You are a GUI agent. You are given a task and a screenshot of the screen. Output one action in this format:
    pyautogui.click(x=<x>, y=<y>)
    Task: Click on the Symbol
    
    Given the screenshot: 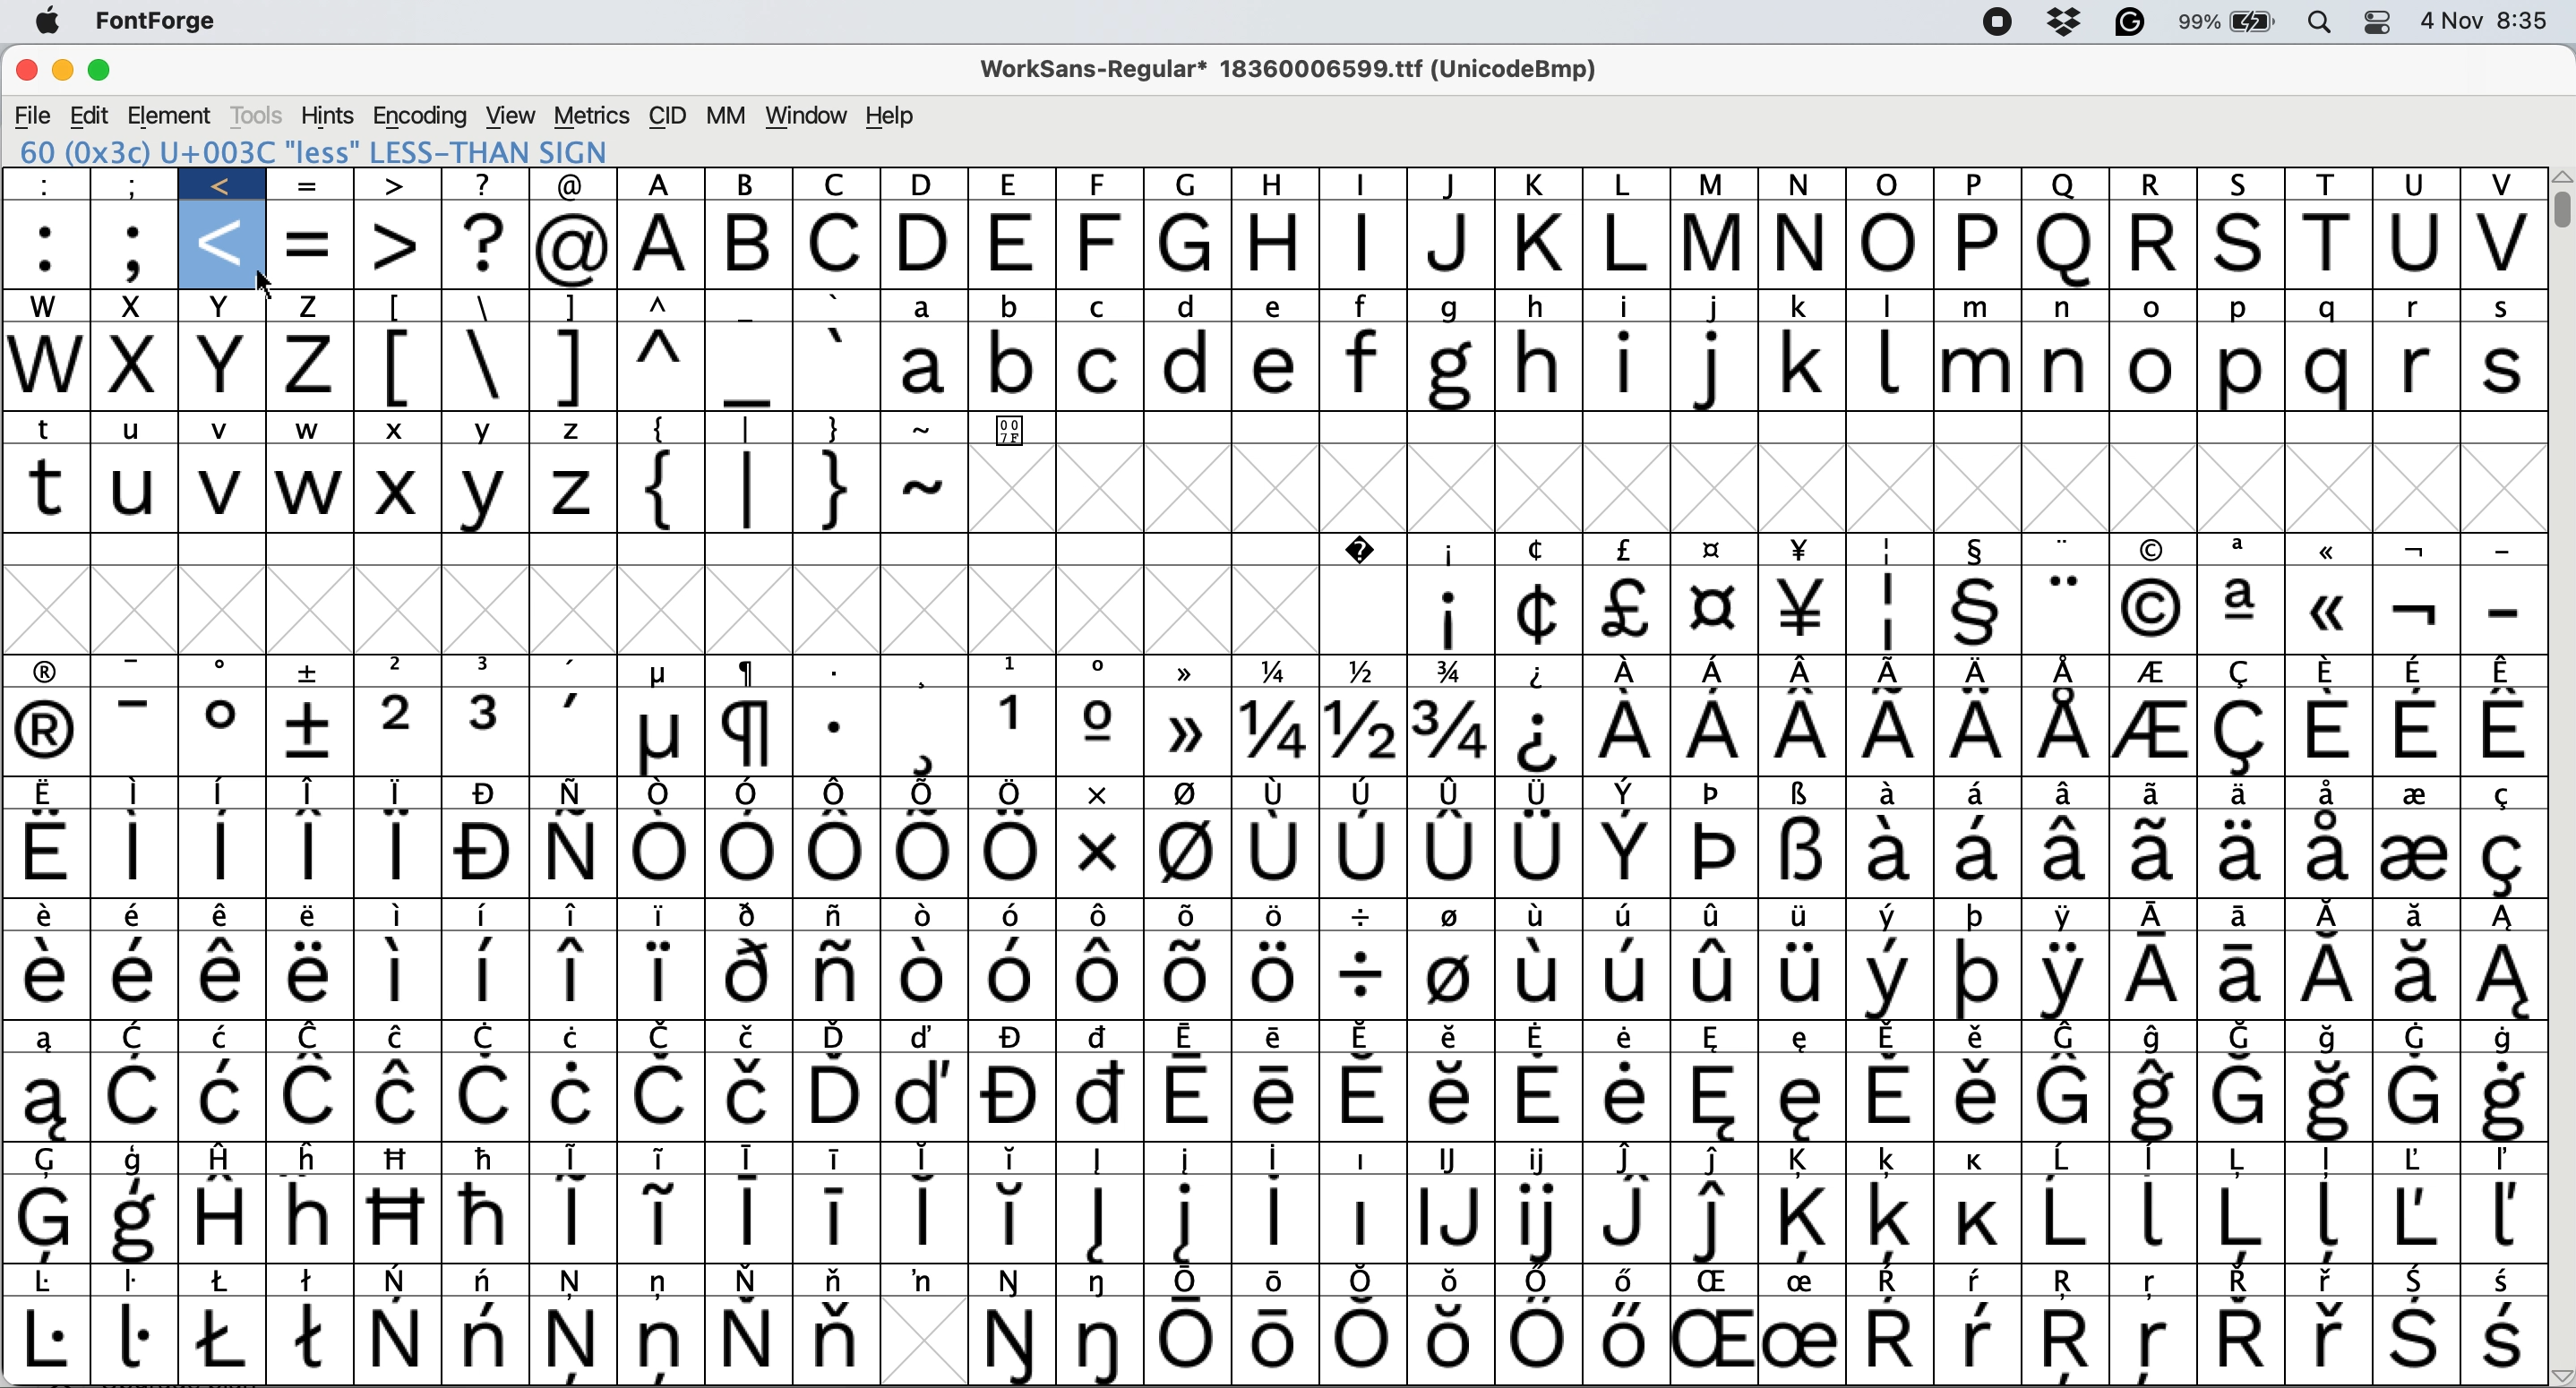 What is the action you would take?
    pyautogui.click(x=490, y=793)
    